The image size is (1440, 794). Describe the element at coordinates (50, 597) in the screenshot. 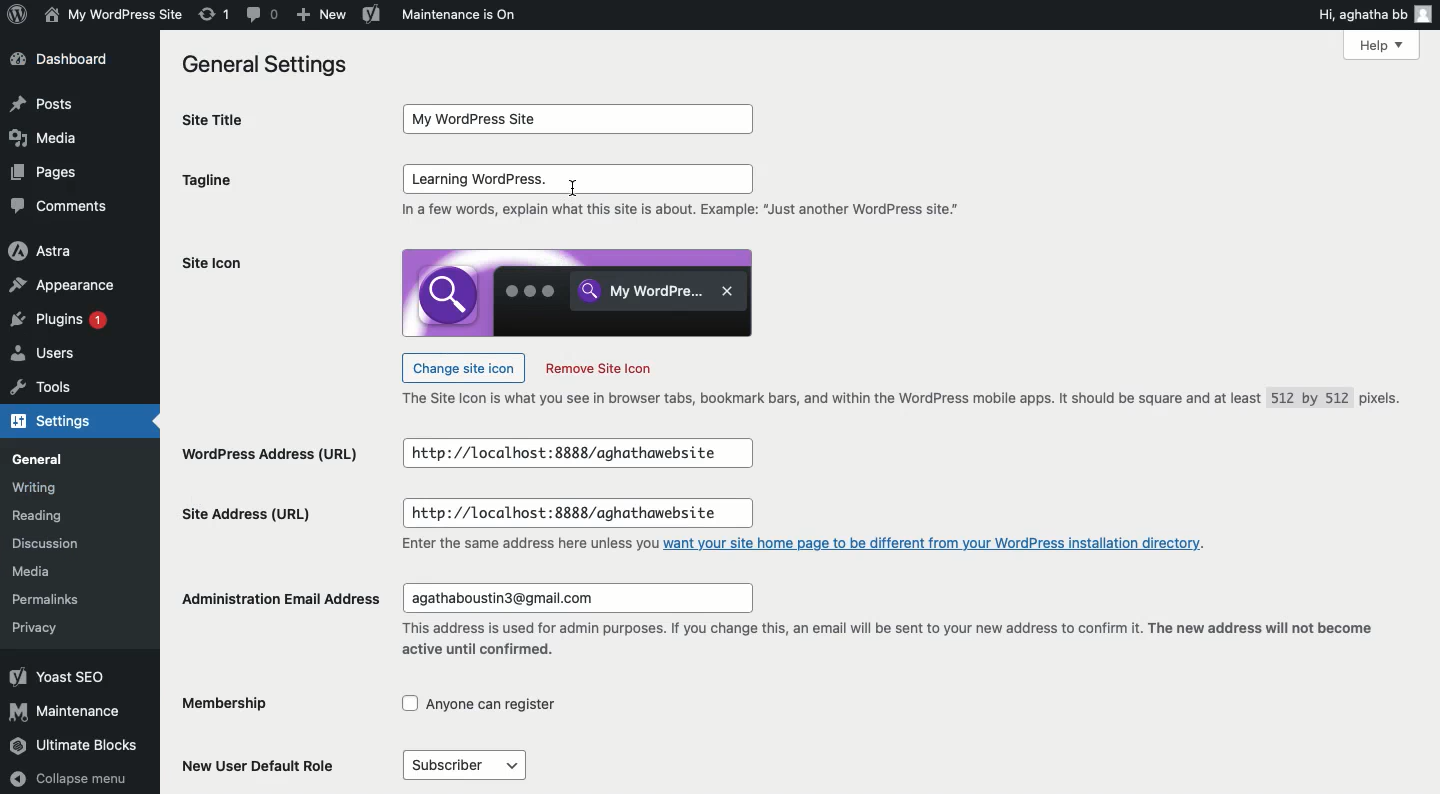

I see `Permalinks` at that location.